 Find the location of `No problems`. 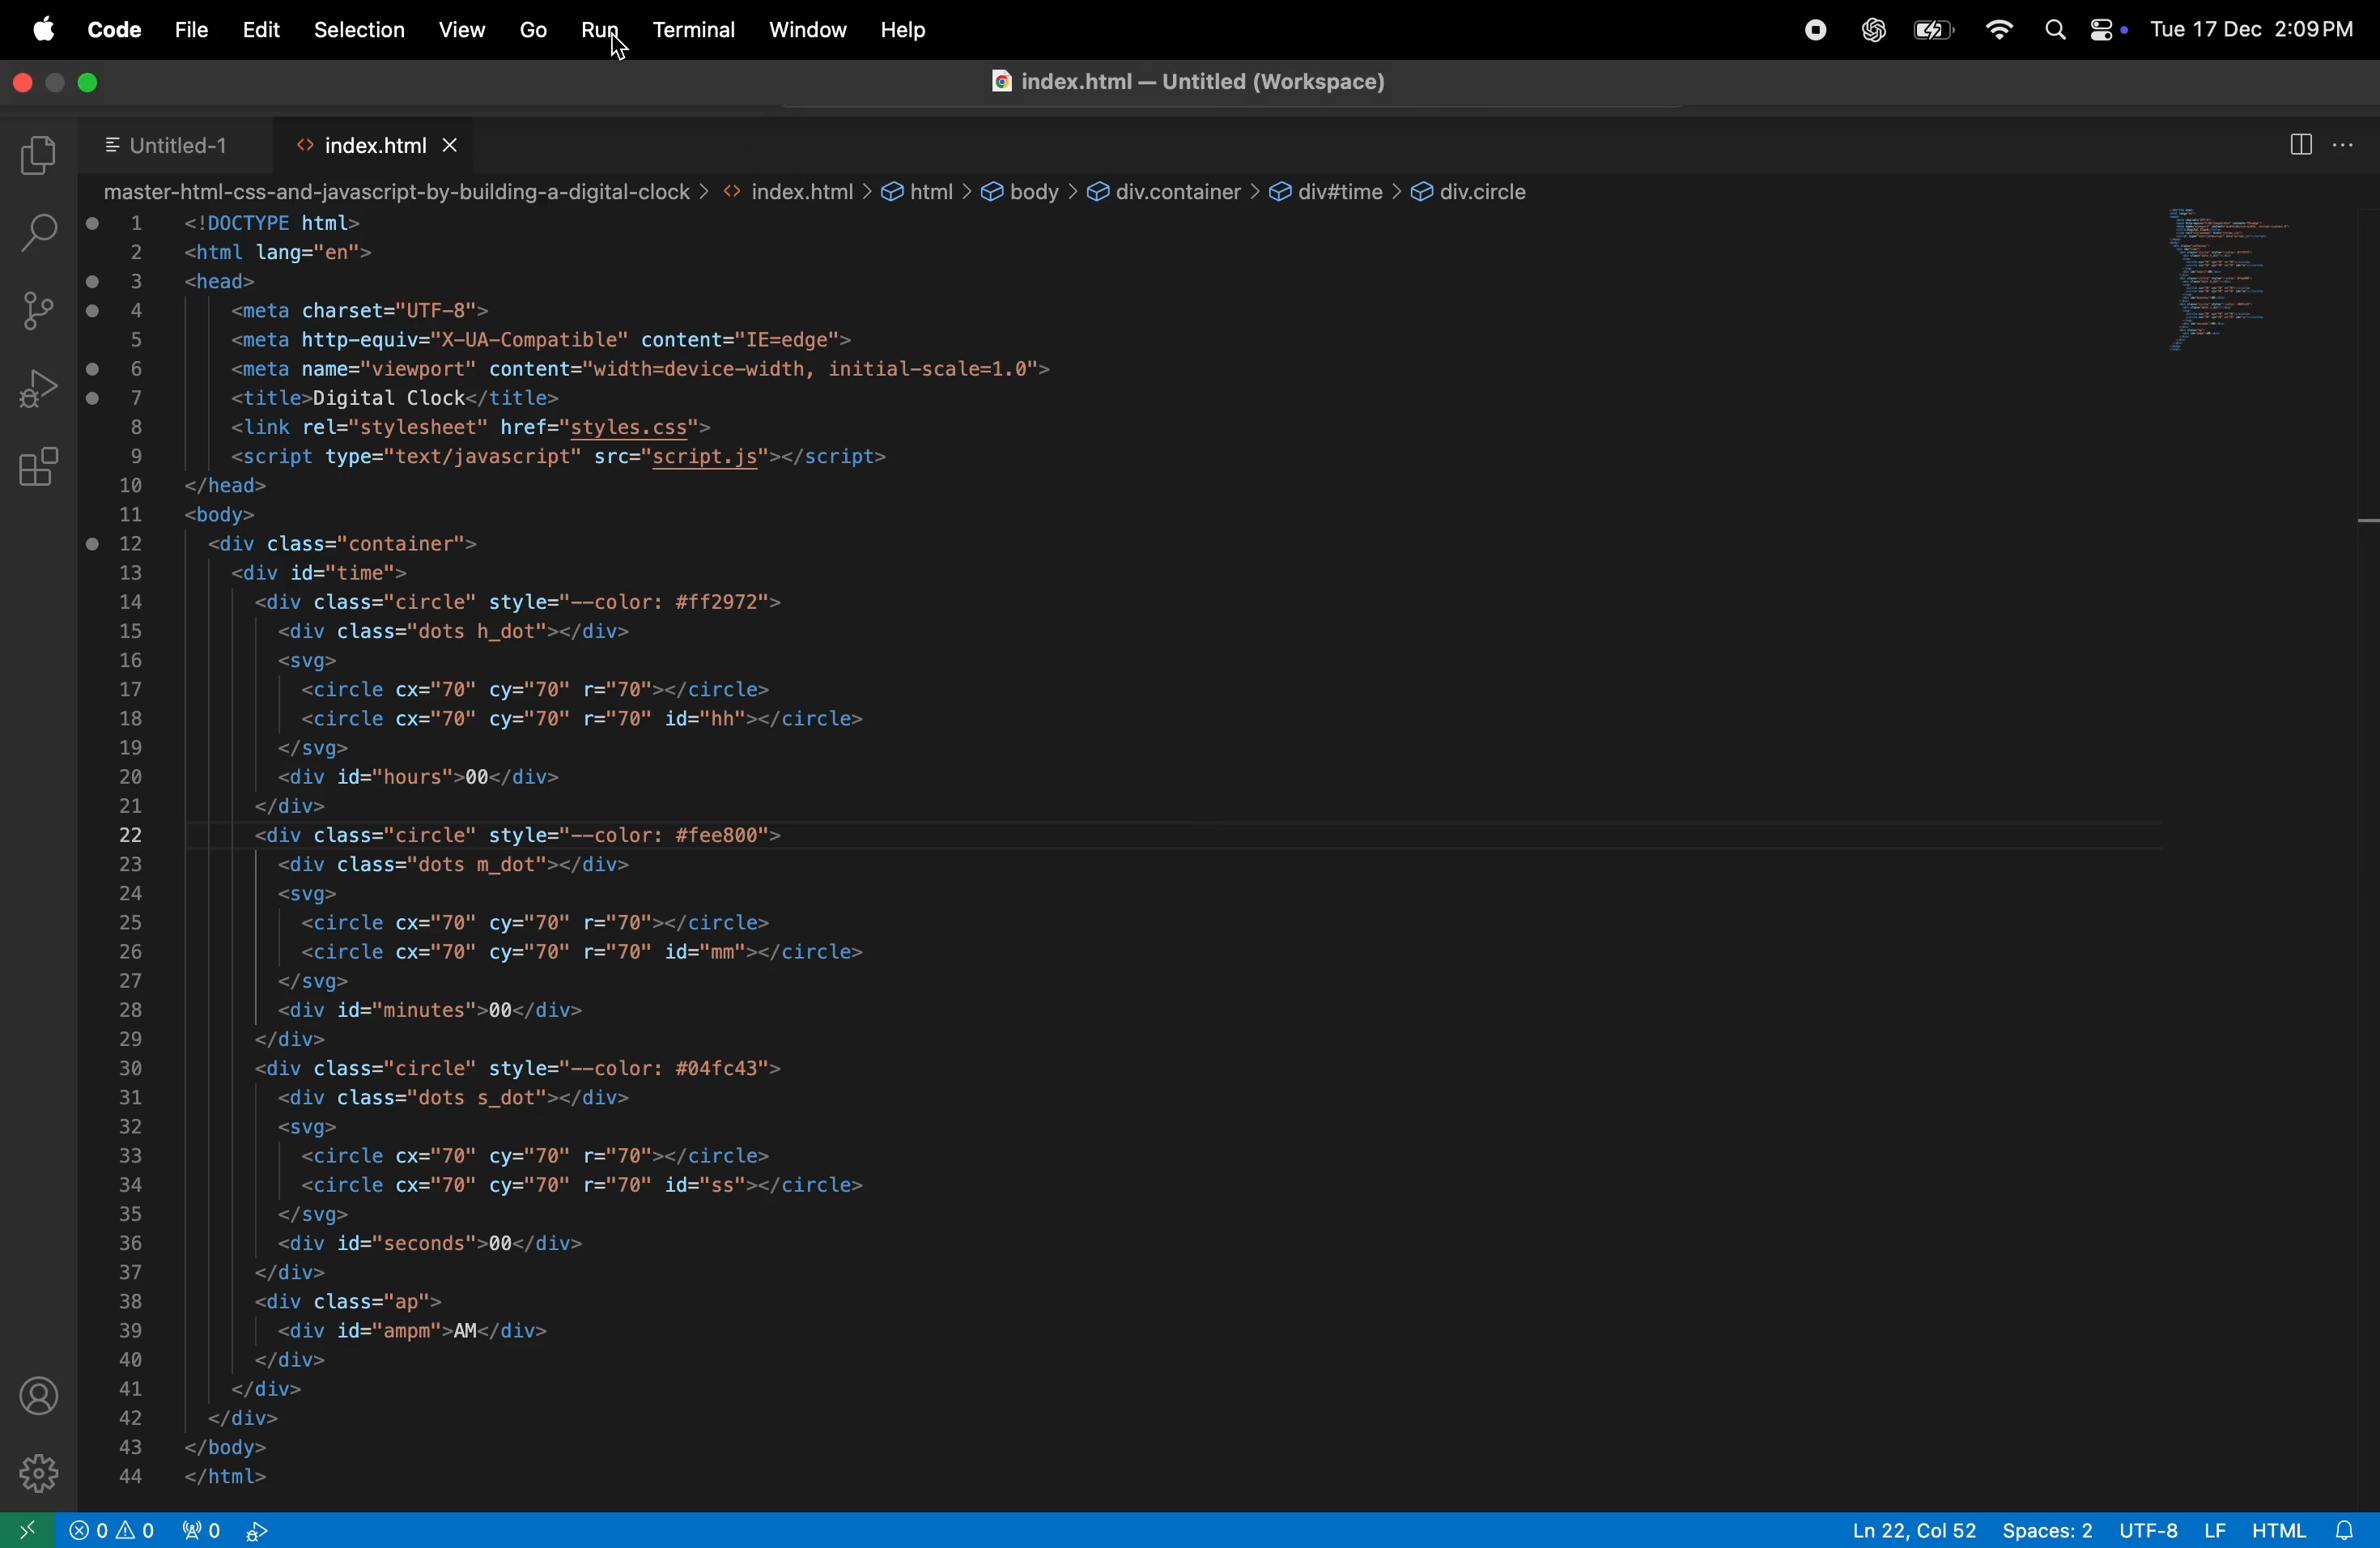

No problems is located at coordinates (86, 1529).